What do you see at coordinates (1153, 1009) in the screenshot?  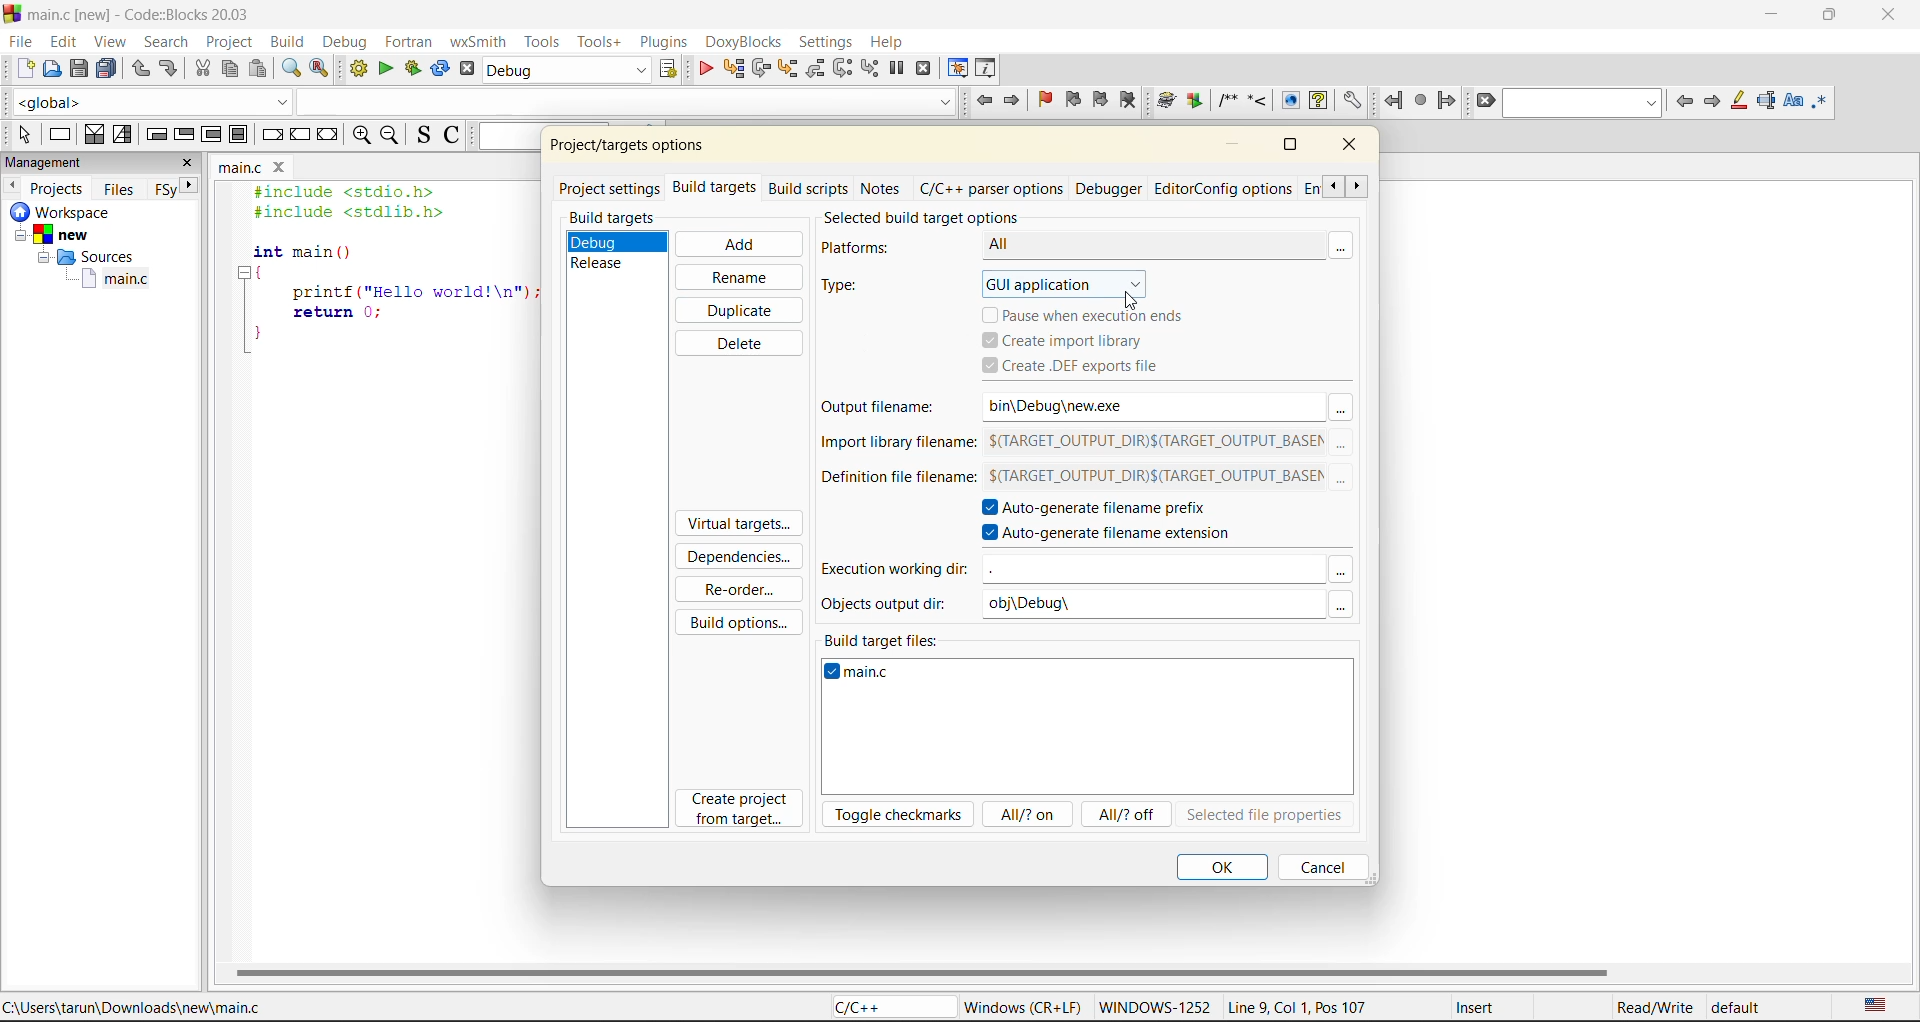 I see `WINDOWS-1252` at bounding box center [1153, 1009].